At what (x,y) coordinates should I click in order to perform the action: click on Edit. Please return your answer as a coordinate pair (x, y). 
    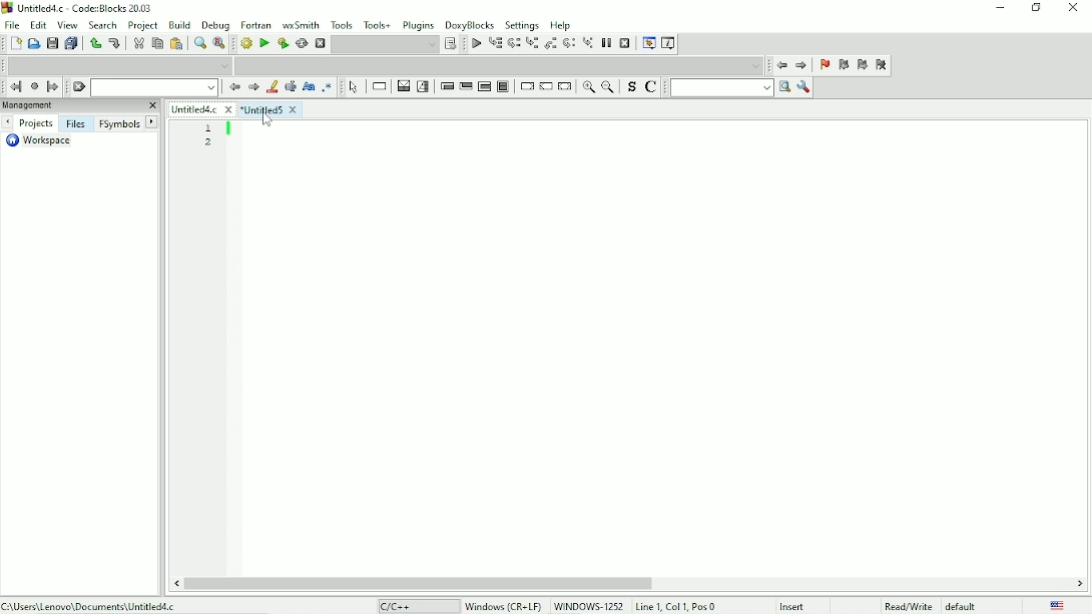
    Looking at the image, I should click on (38, 26).